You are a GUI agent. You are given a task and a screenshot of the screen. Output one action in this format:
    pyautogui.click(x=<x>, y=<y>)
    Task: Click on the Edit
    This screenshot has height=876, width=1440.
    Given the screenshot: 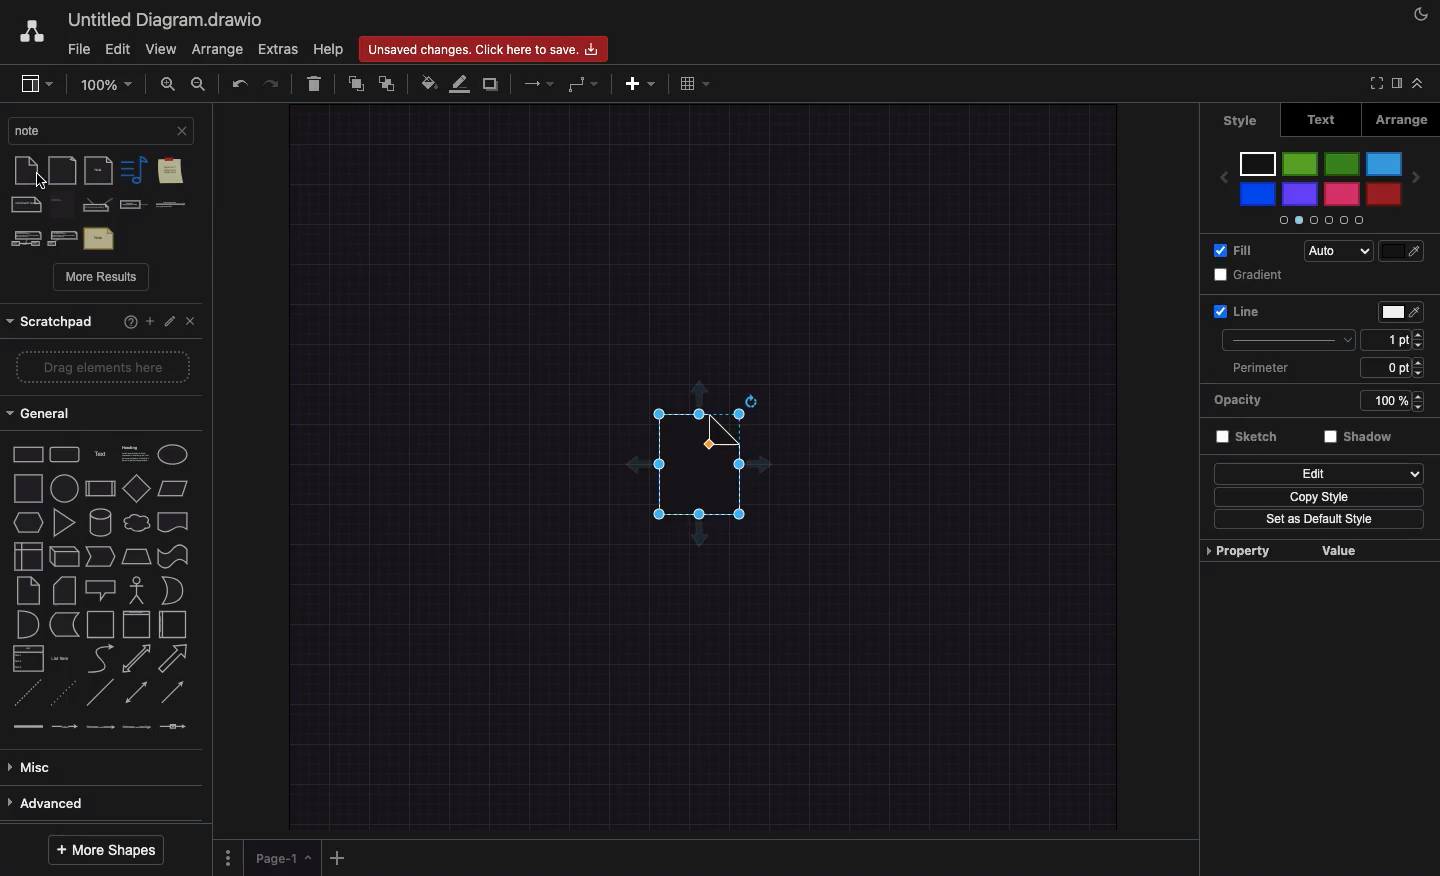 What is the action you would take?
    pyautogui.click(x=1318, y=473)
    